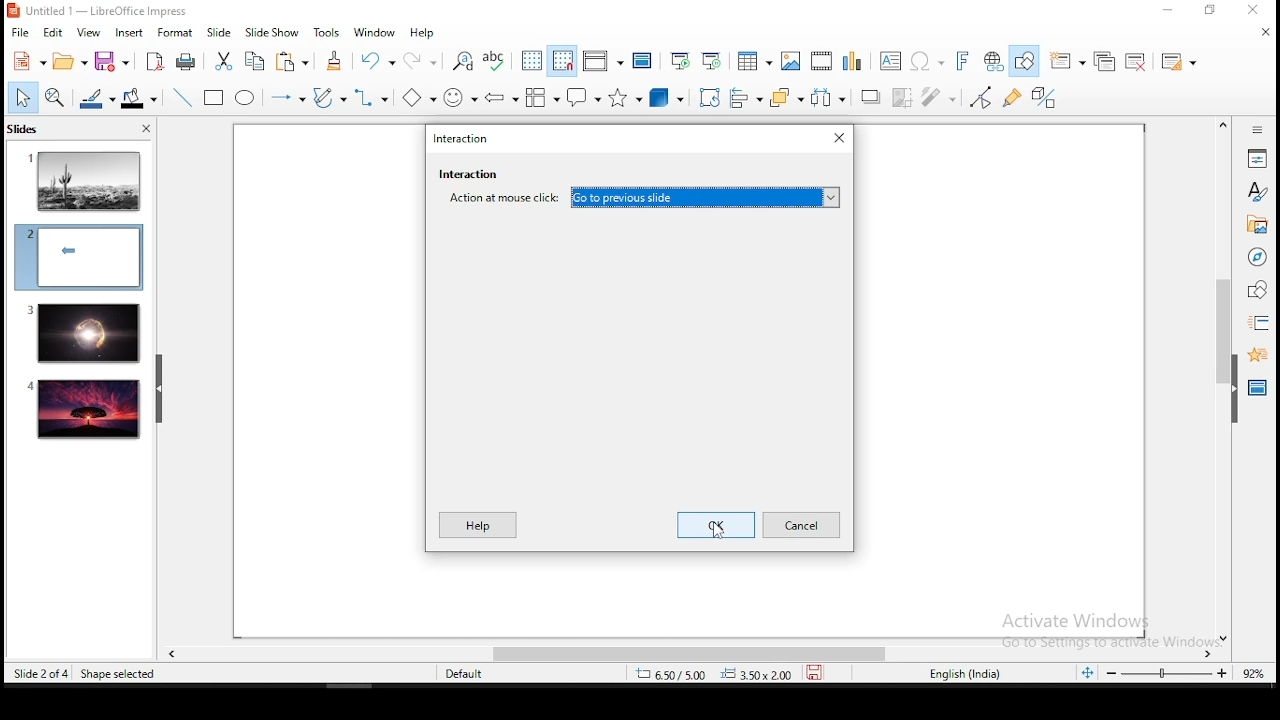 This screenshot has width=1280, height=720. What do you see at coordinates (27, 63) in the screenshot?
I see `new` at bounding box center [27, 63].